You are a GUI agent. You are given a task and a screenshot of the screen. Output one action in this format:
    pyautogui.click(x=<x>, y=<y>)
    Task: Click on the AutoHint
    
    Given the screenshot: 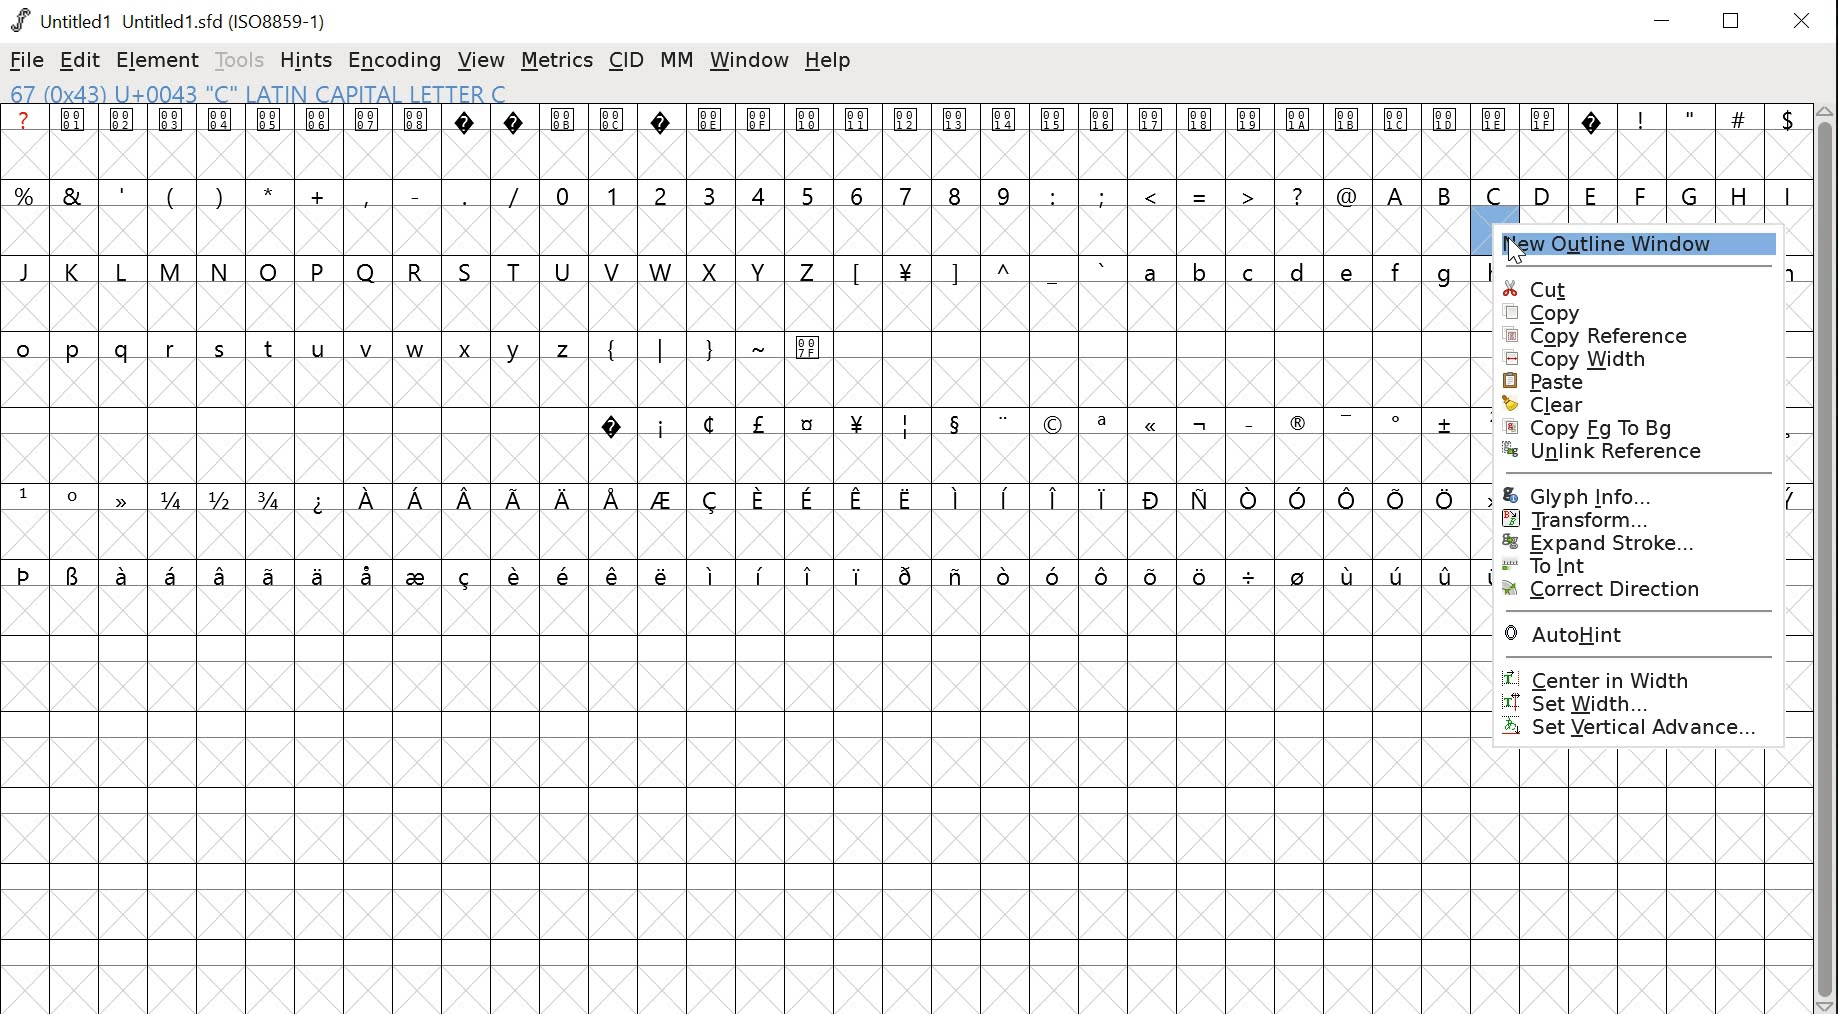 What is the action you would take?
    pyautogui.click(x=1637, y=632)
    